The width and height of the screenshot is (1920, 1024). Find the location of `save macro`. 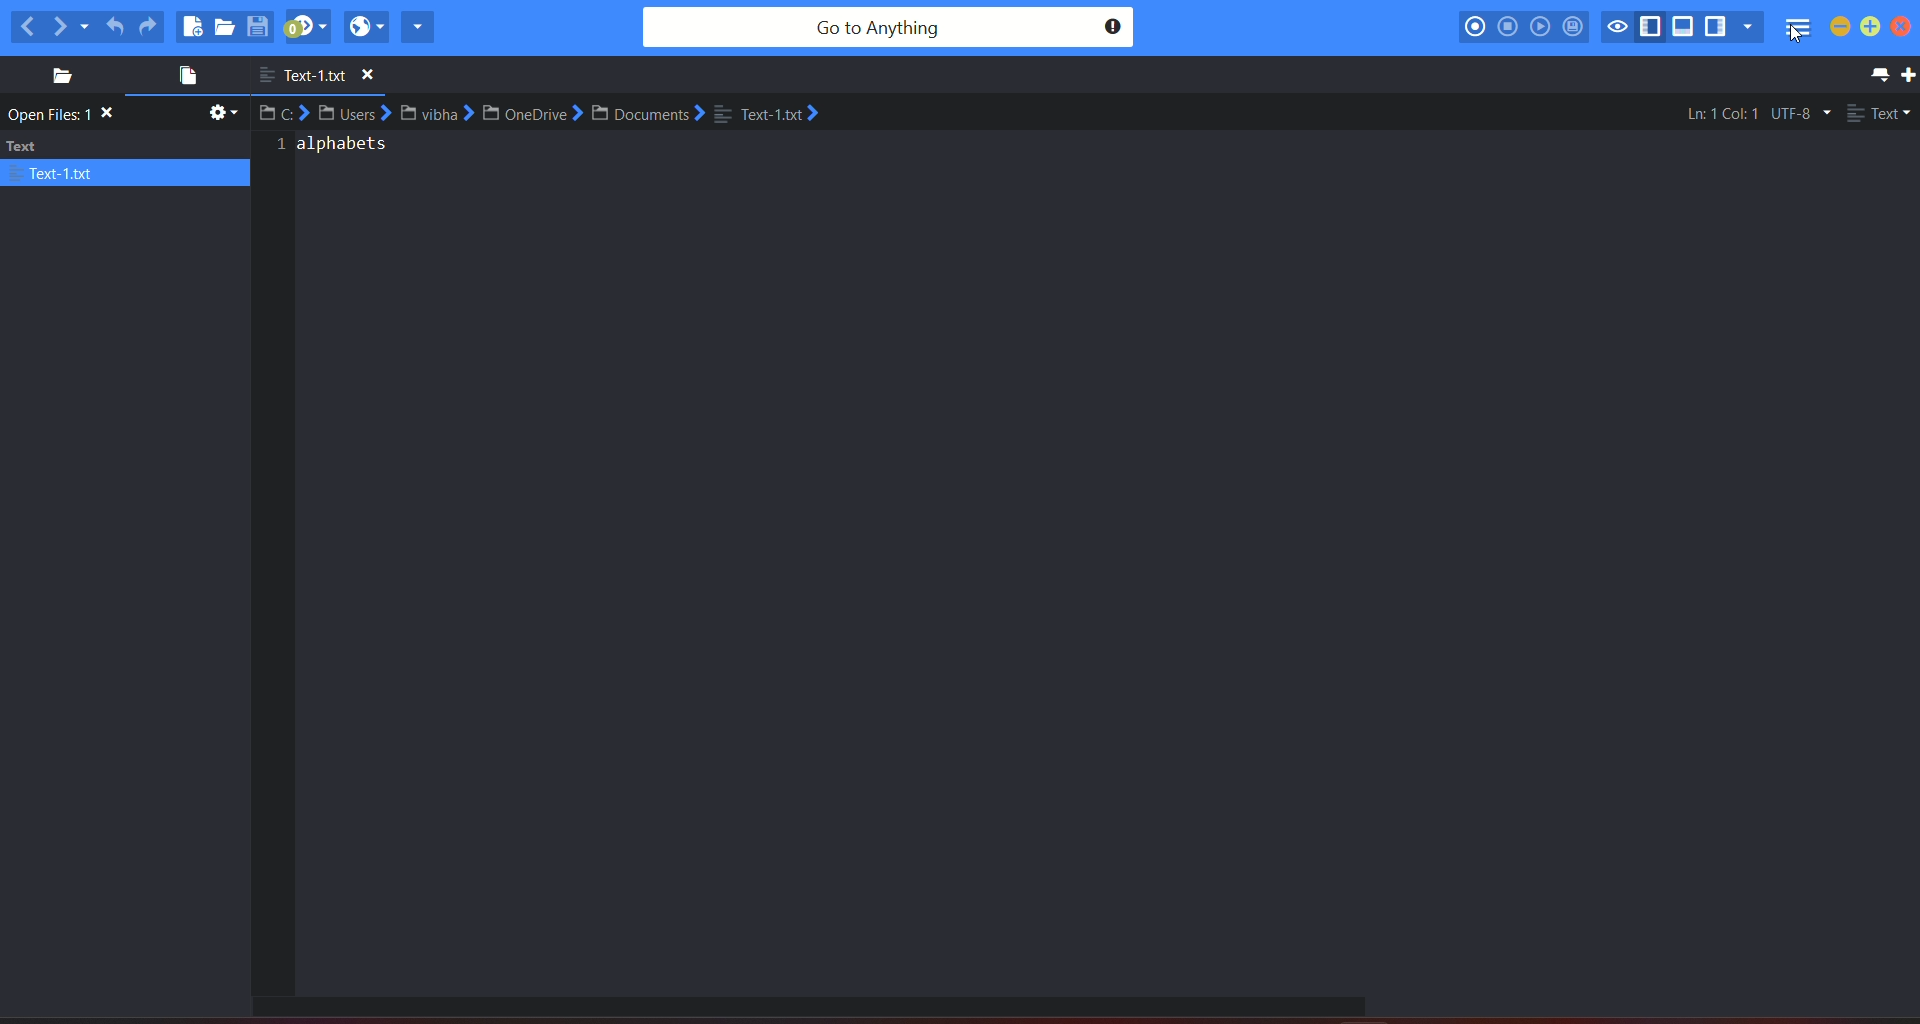

save macro is located at coordinates (1573, 28).